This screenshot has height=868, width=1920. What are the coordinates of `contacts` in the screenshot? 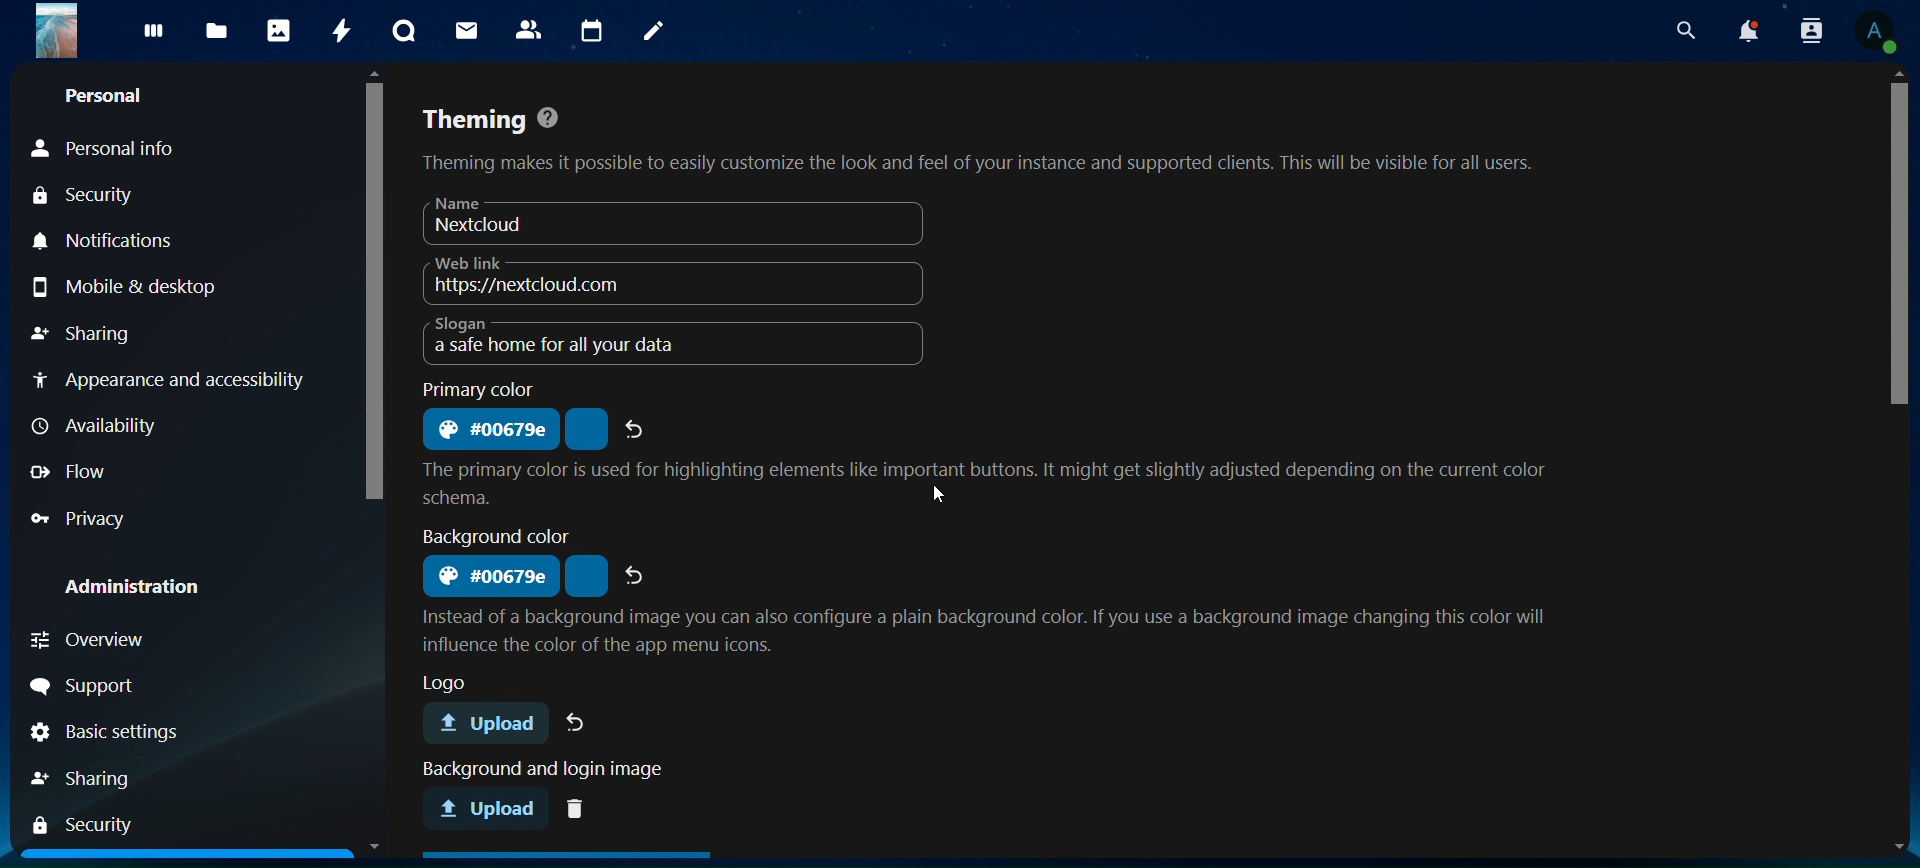 It's located at (529, 30).